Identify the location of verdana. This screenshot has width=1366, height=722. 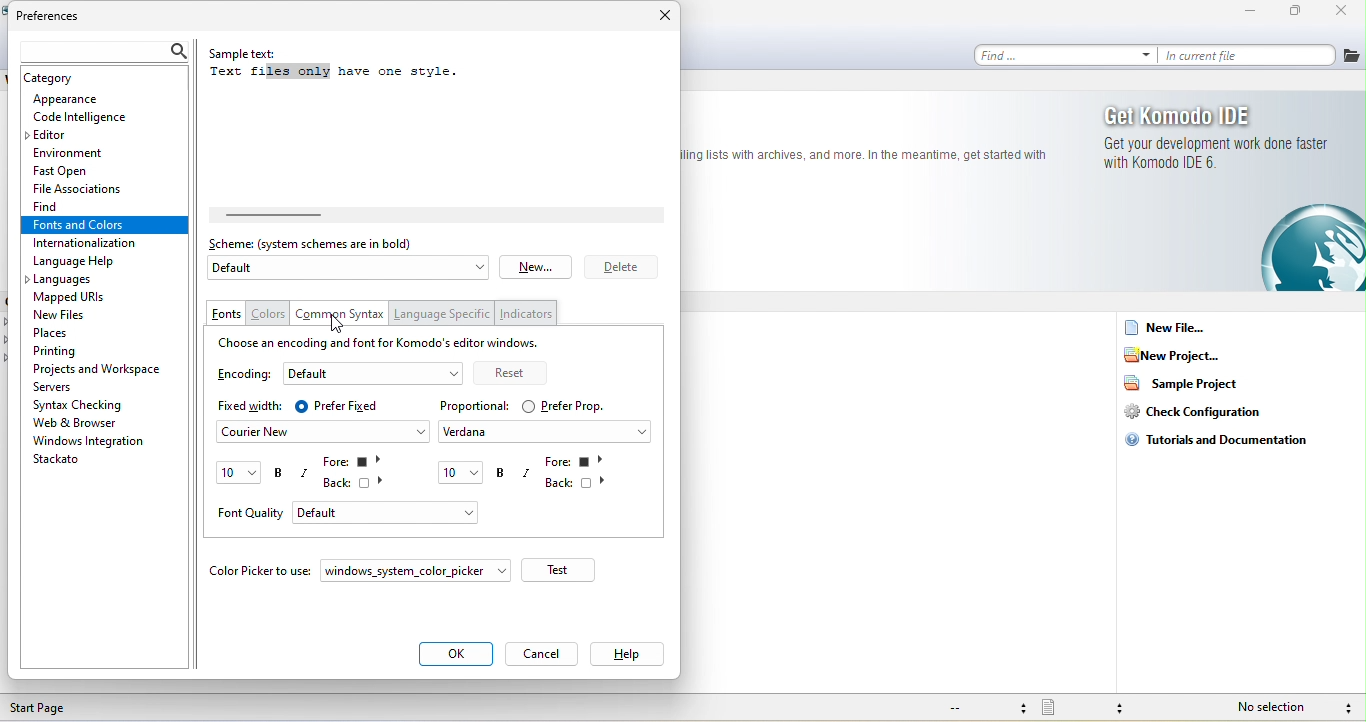
(549, 431).